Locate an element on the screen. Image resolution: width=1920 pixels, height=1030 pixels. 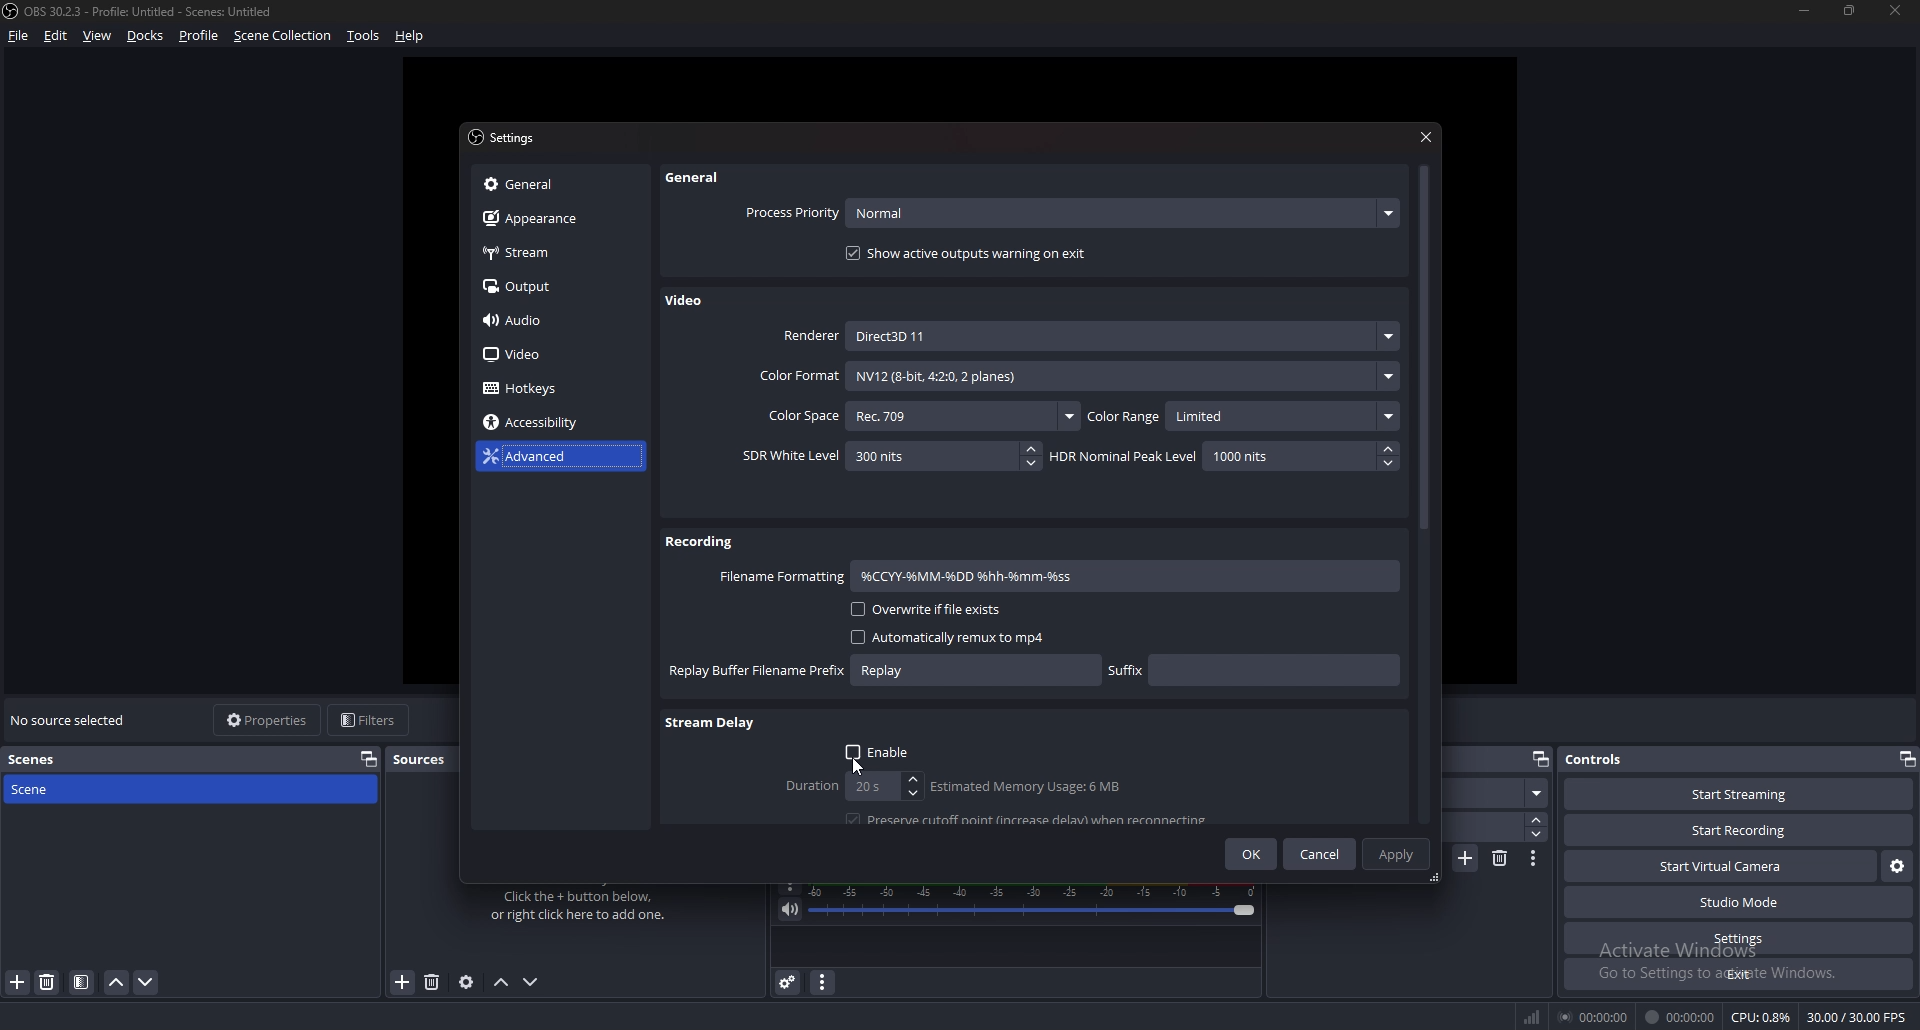
fade is located at coordinates (1495, 793).